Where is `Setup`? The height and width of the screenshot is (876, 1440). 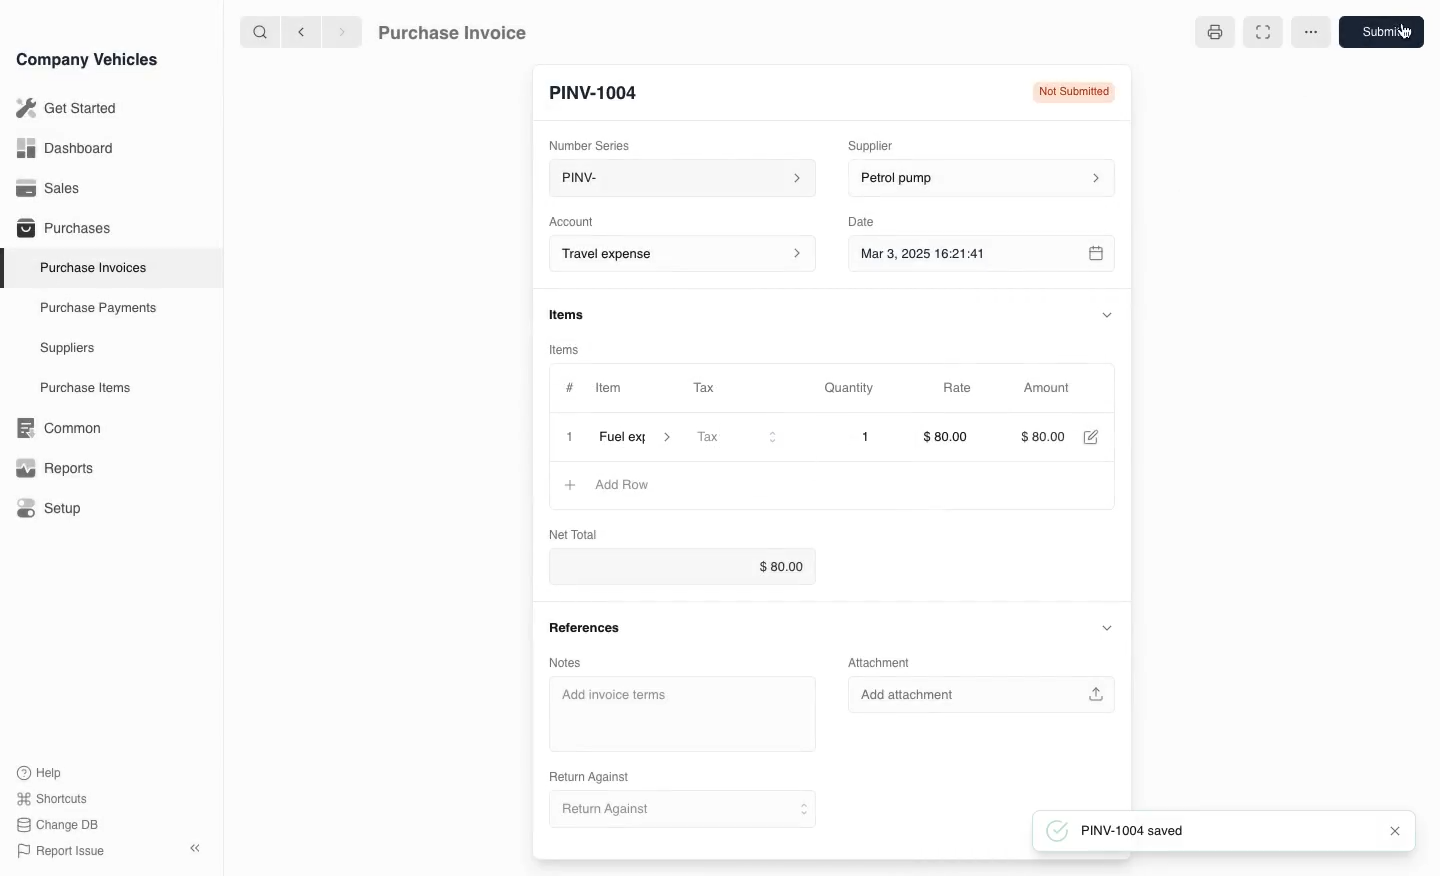
Setup is located at coordinates (53, 509).